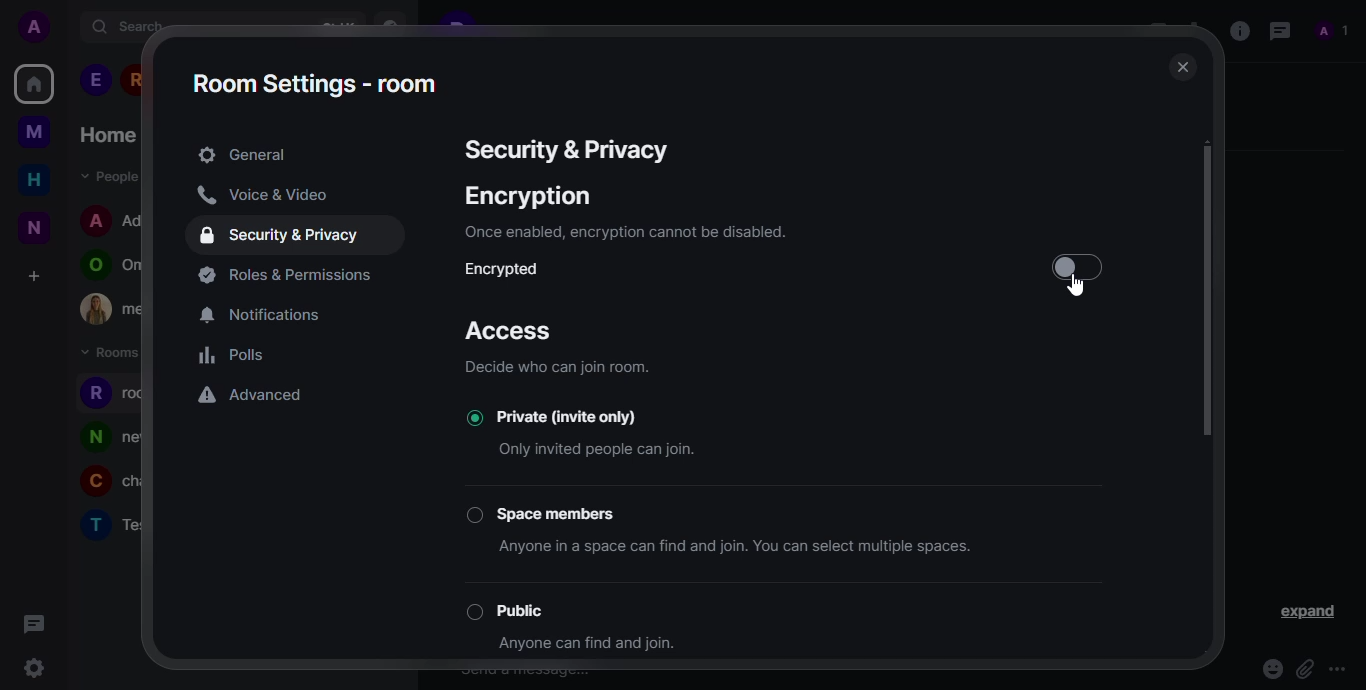  What do you see at coordinates (1278, 30) in the screenshot?
I see `threads` at bounding box center [1278, 30].